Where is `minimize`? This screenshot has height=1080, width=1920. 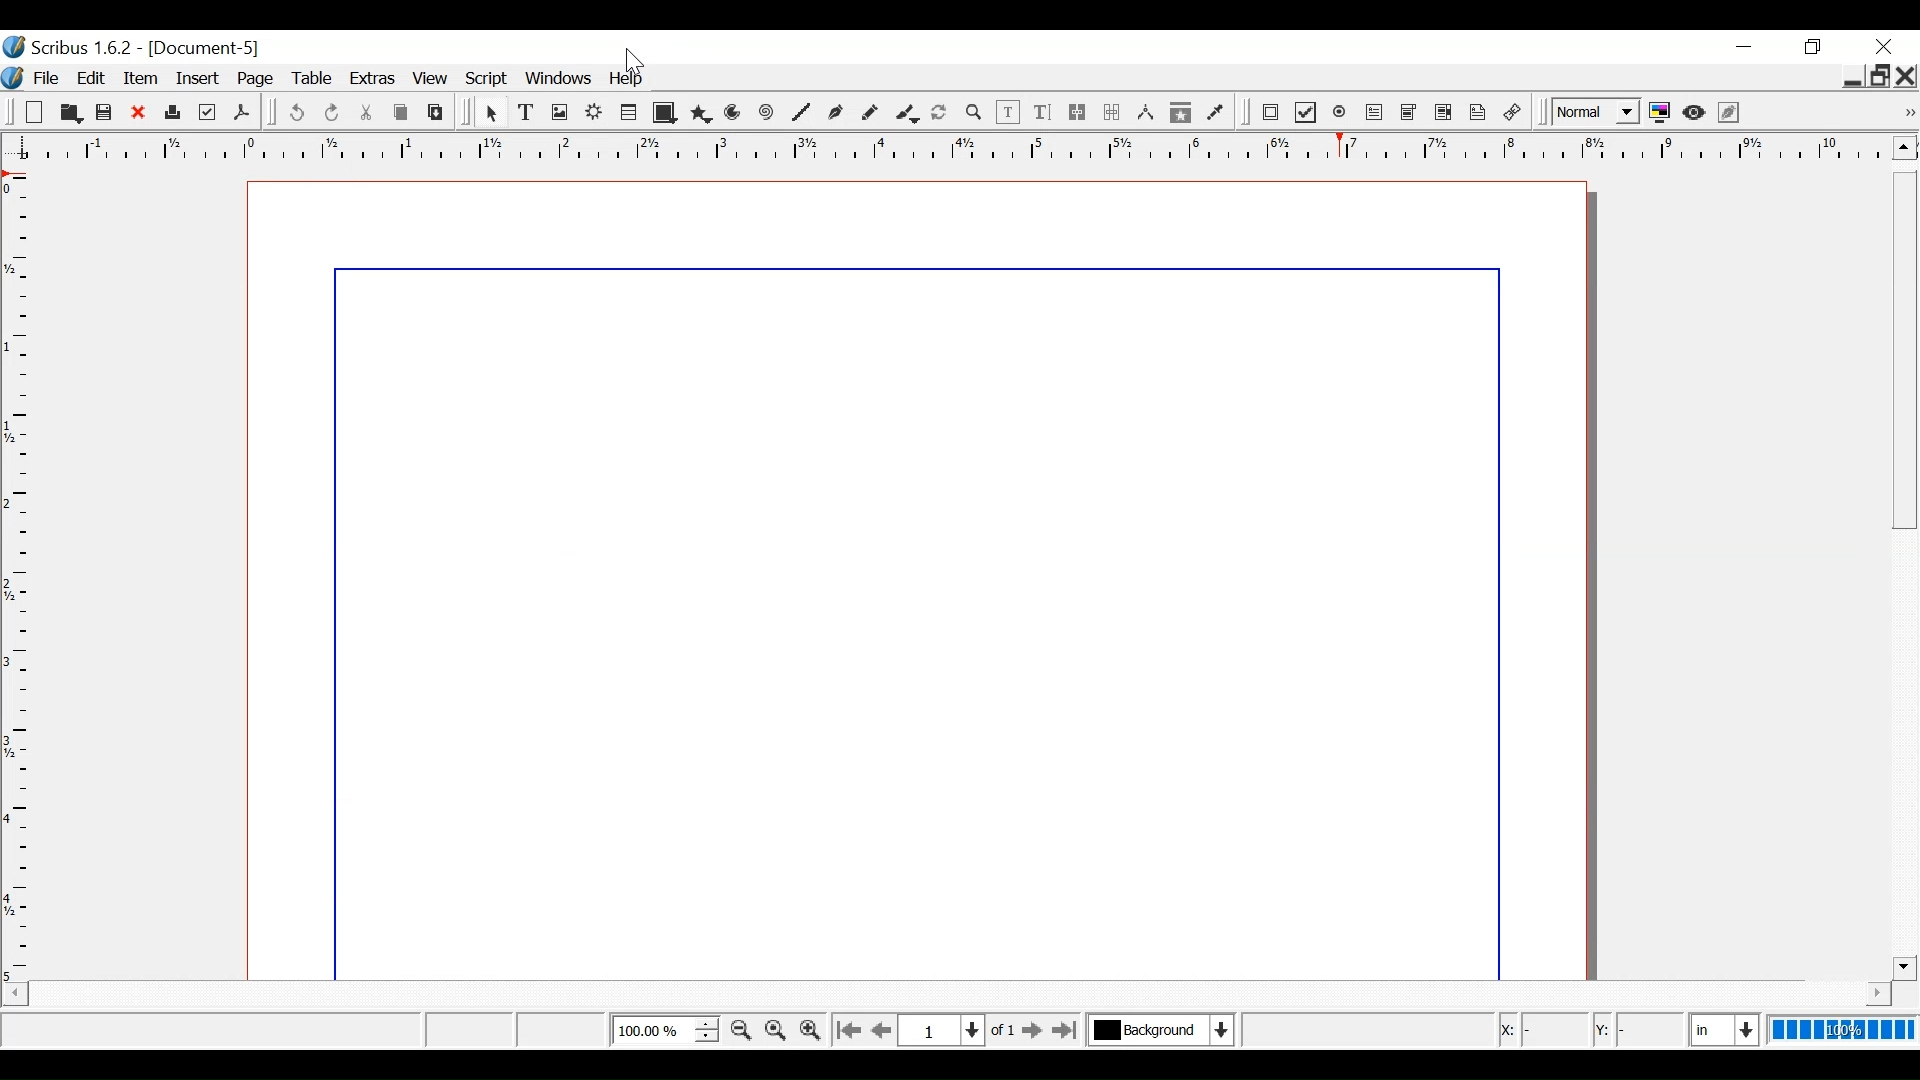
minimize is located at coordinates (1816, 47).